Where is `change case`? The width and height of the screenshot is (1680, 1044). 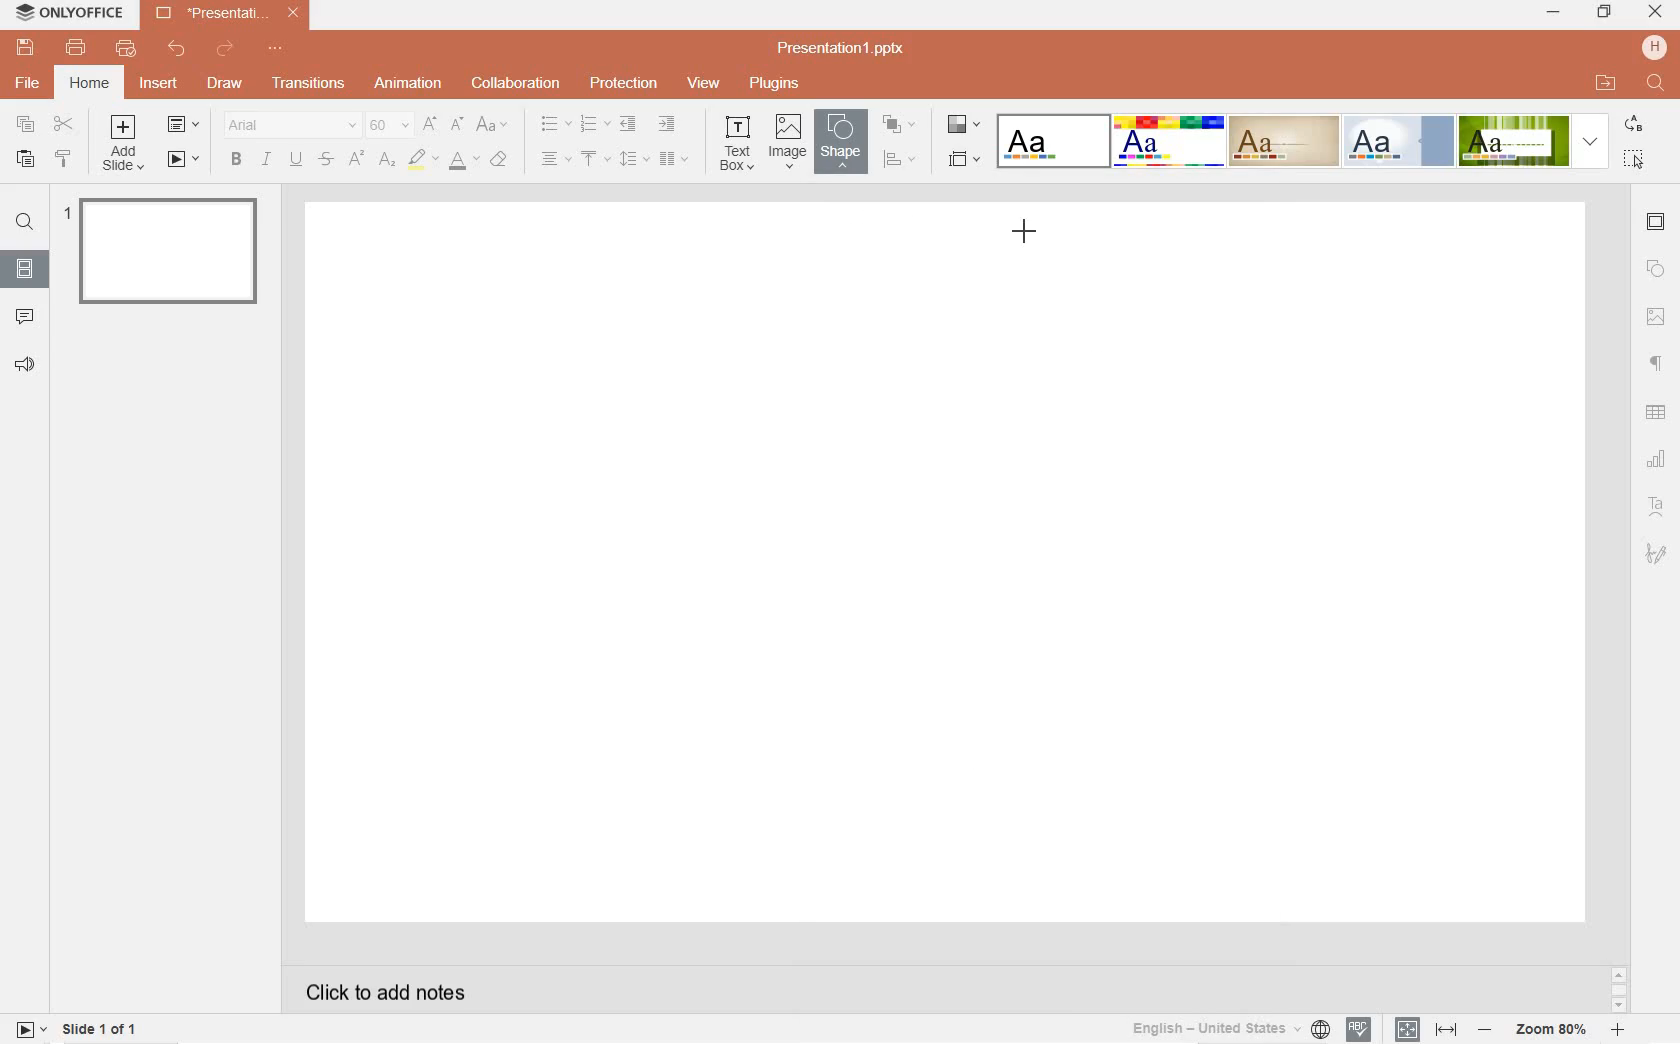
change case is located at coordinates (493, 125).